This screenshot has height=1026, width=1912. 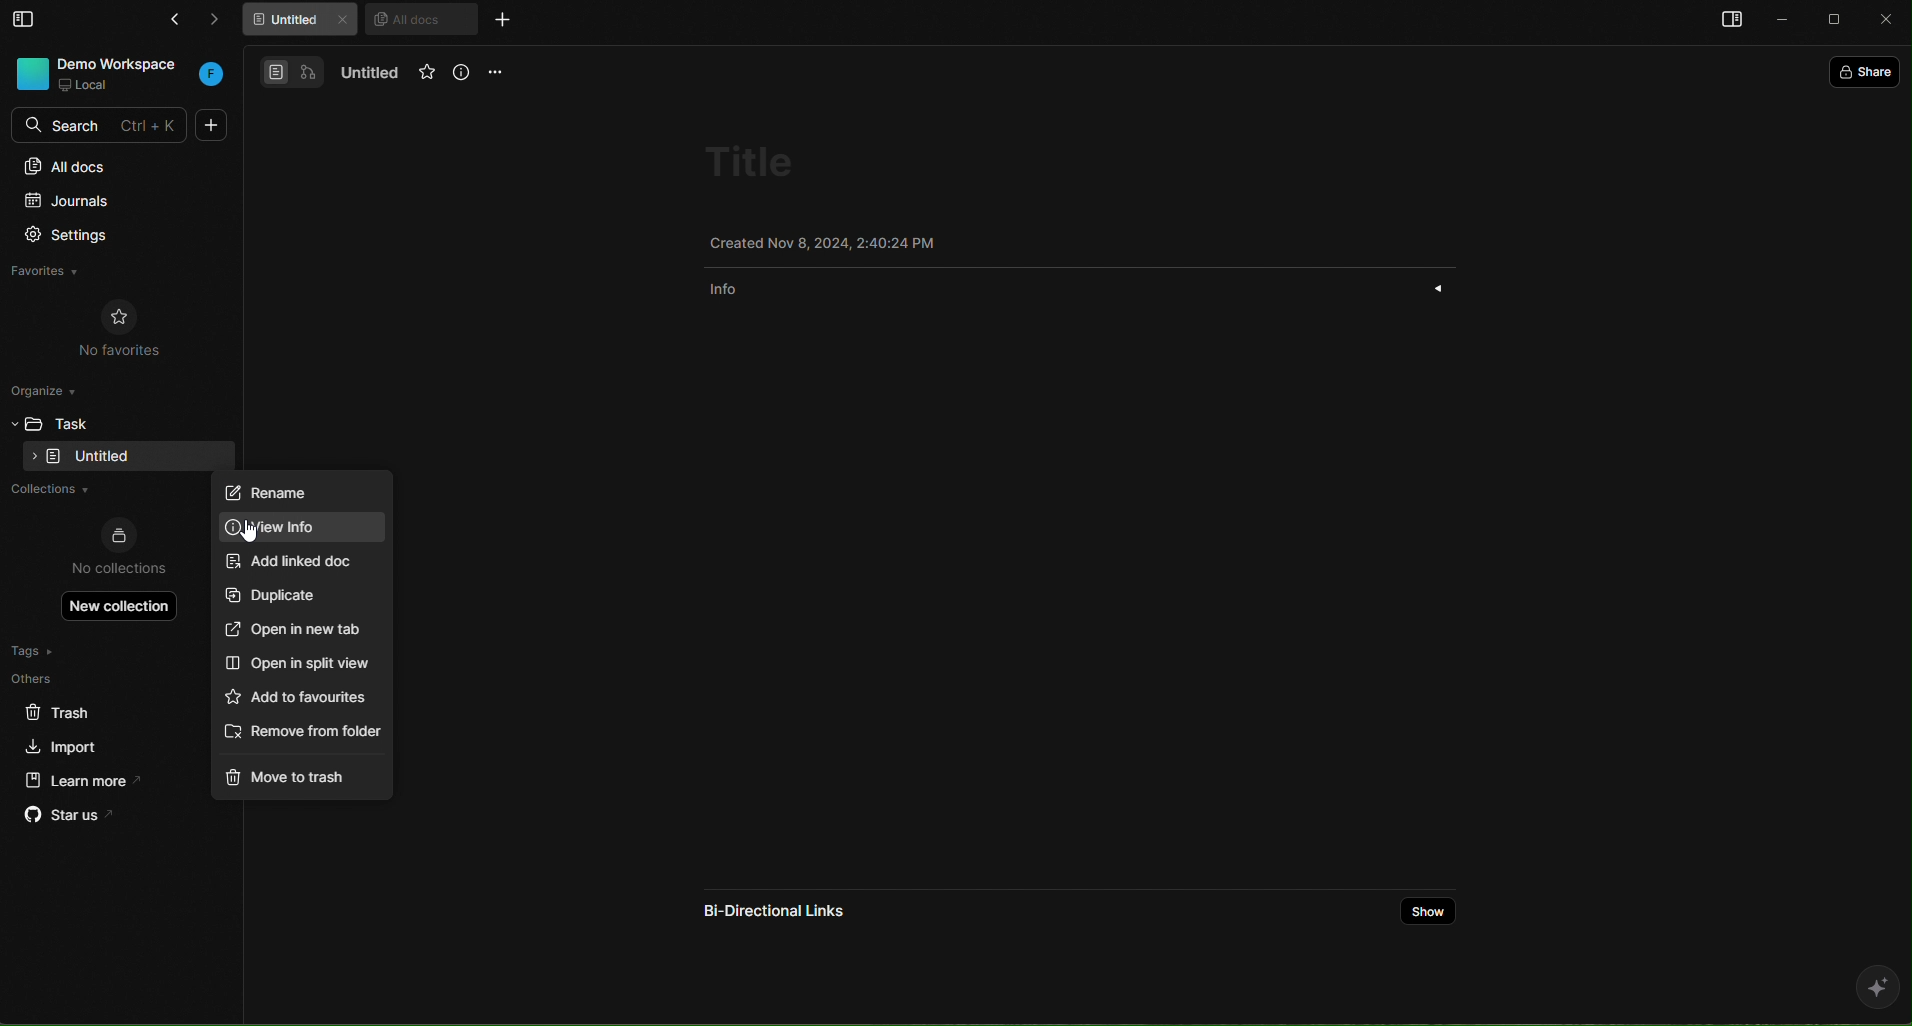 I want to click on all docs, so click(x=420, y=18).